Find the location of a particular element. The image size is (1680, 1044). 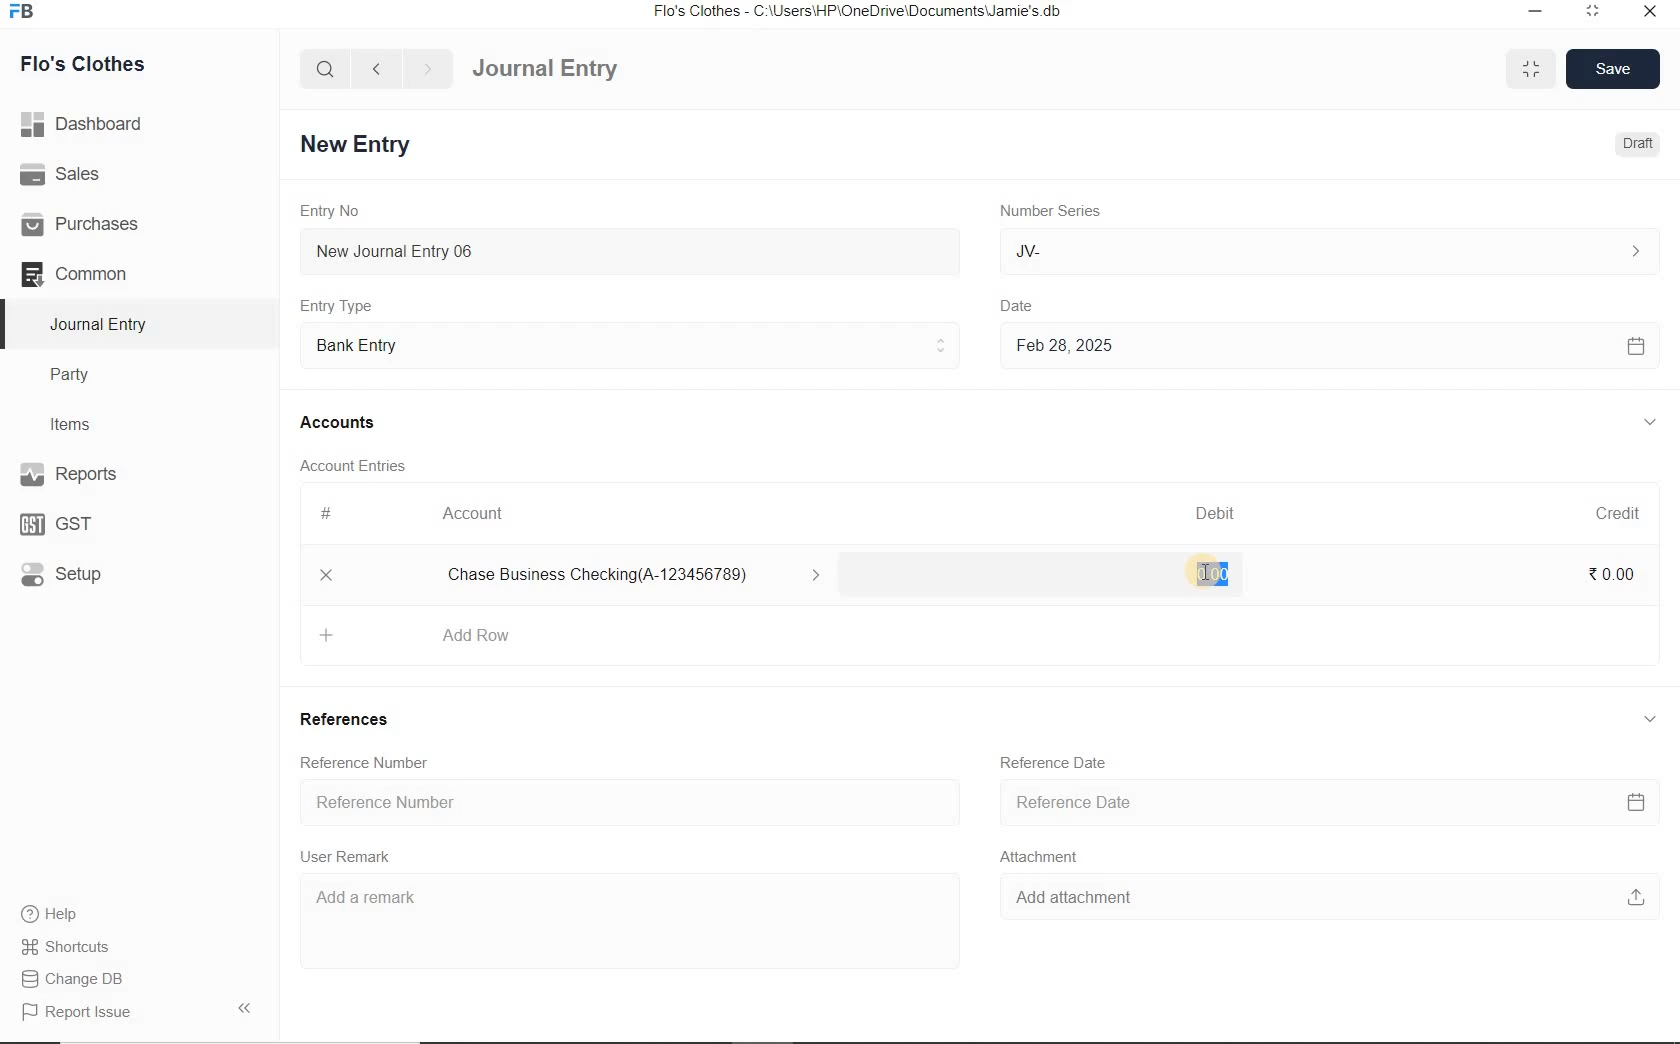

Change DB is located at coordinates (74, 977).